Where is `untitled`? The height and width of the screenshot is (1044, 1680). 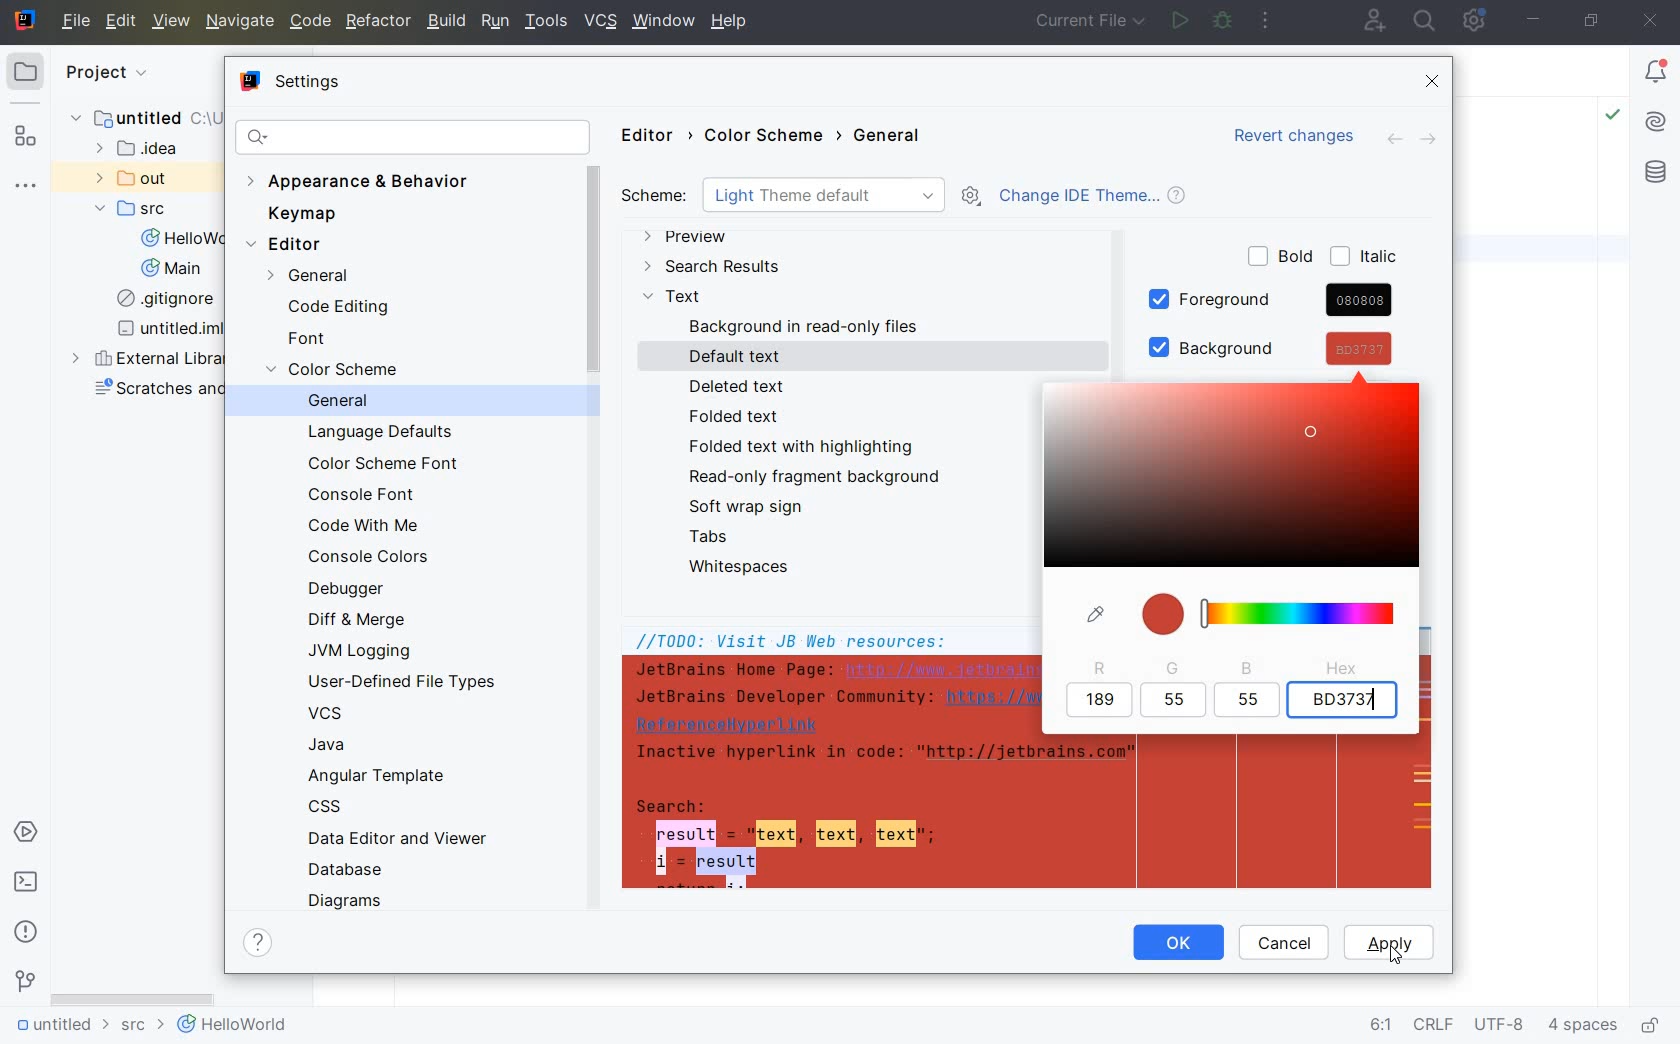 untitled is located at coordinates (58, 1028).